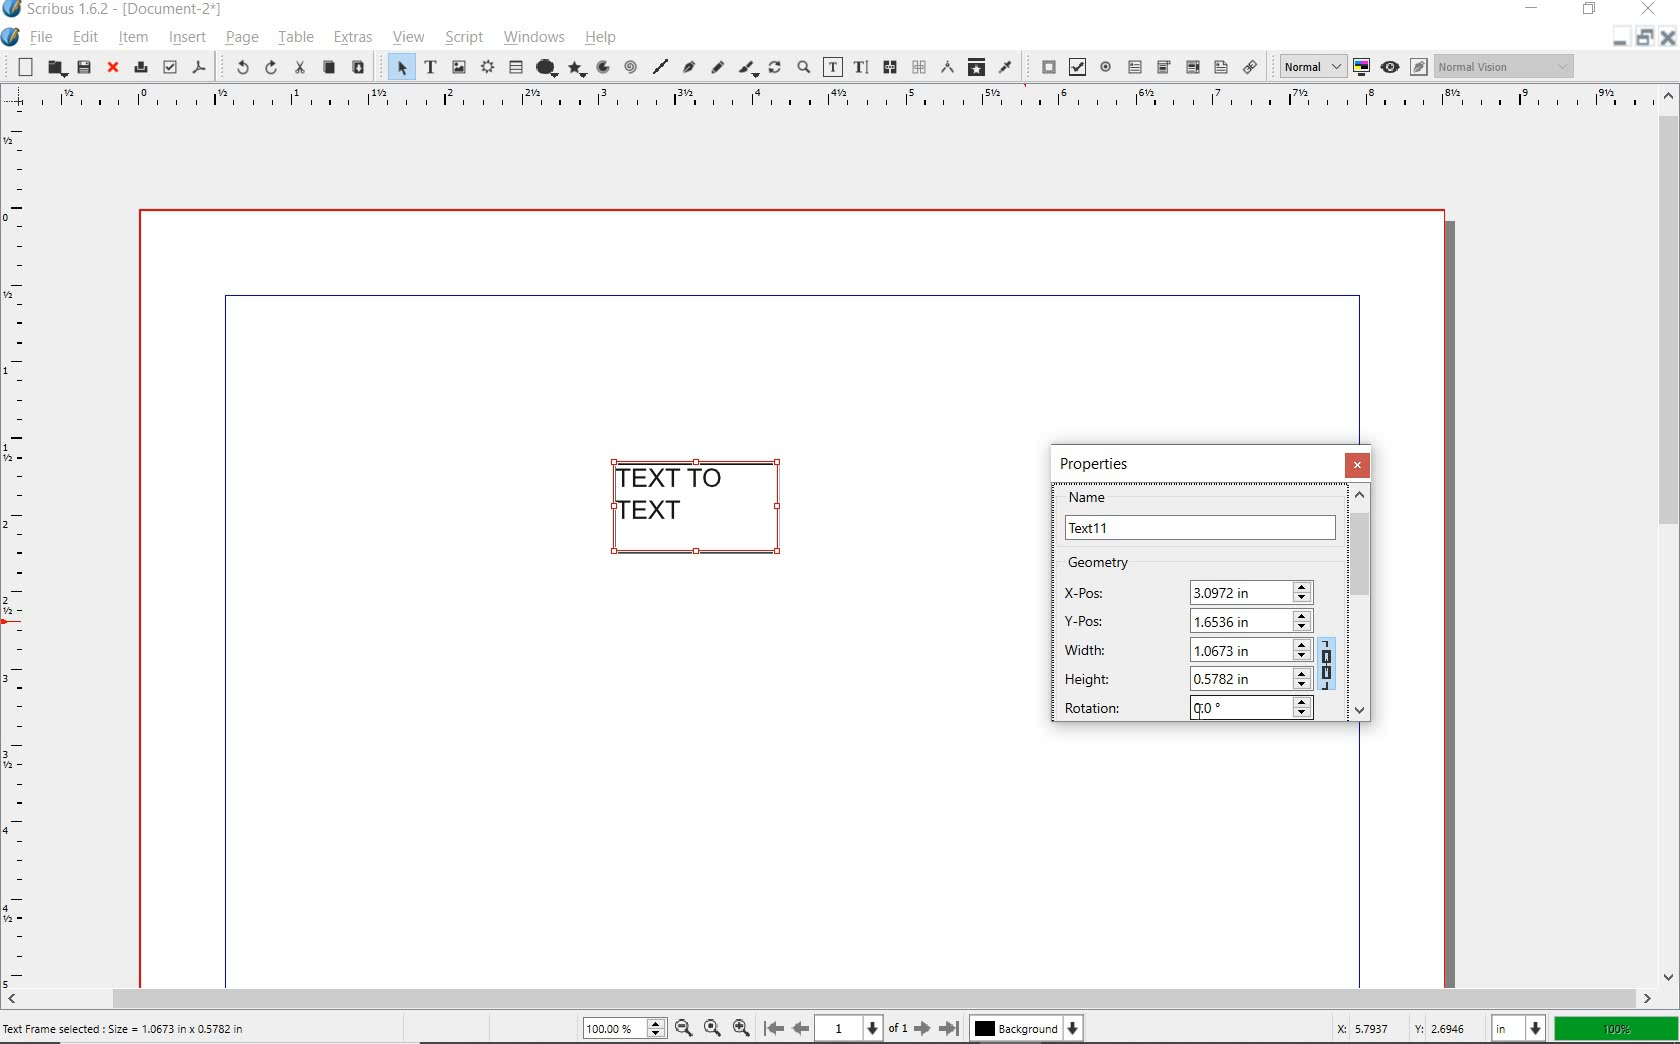 This screenshot has height=1044, width=1680. Describe the element at coordinates (269, 69) in the screenshot. I see `redo` at that location.